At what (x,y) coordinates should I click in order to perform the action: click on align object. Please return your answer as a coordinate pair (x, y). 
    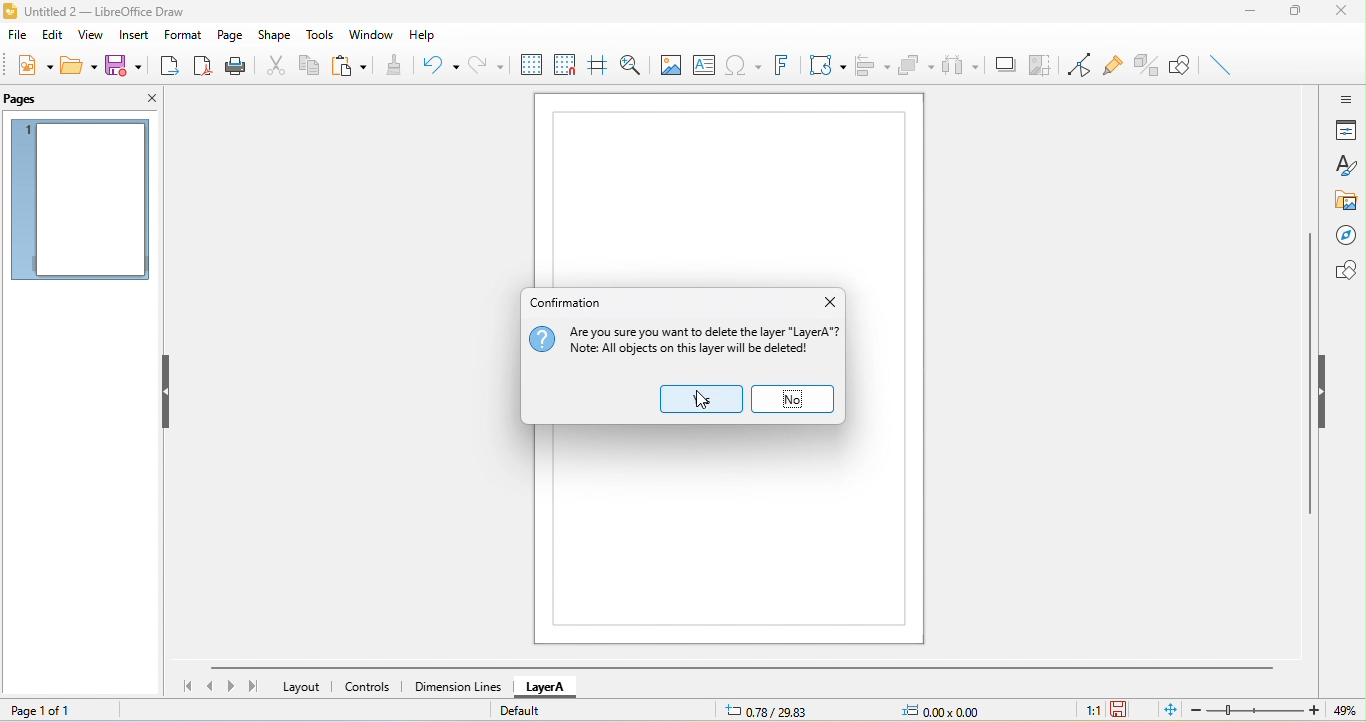
    Looking at the image, I should click on (871, 66).